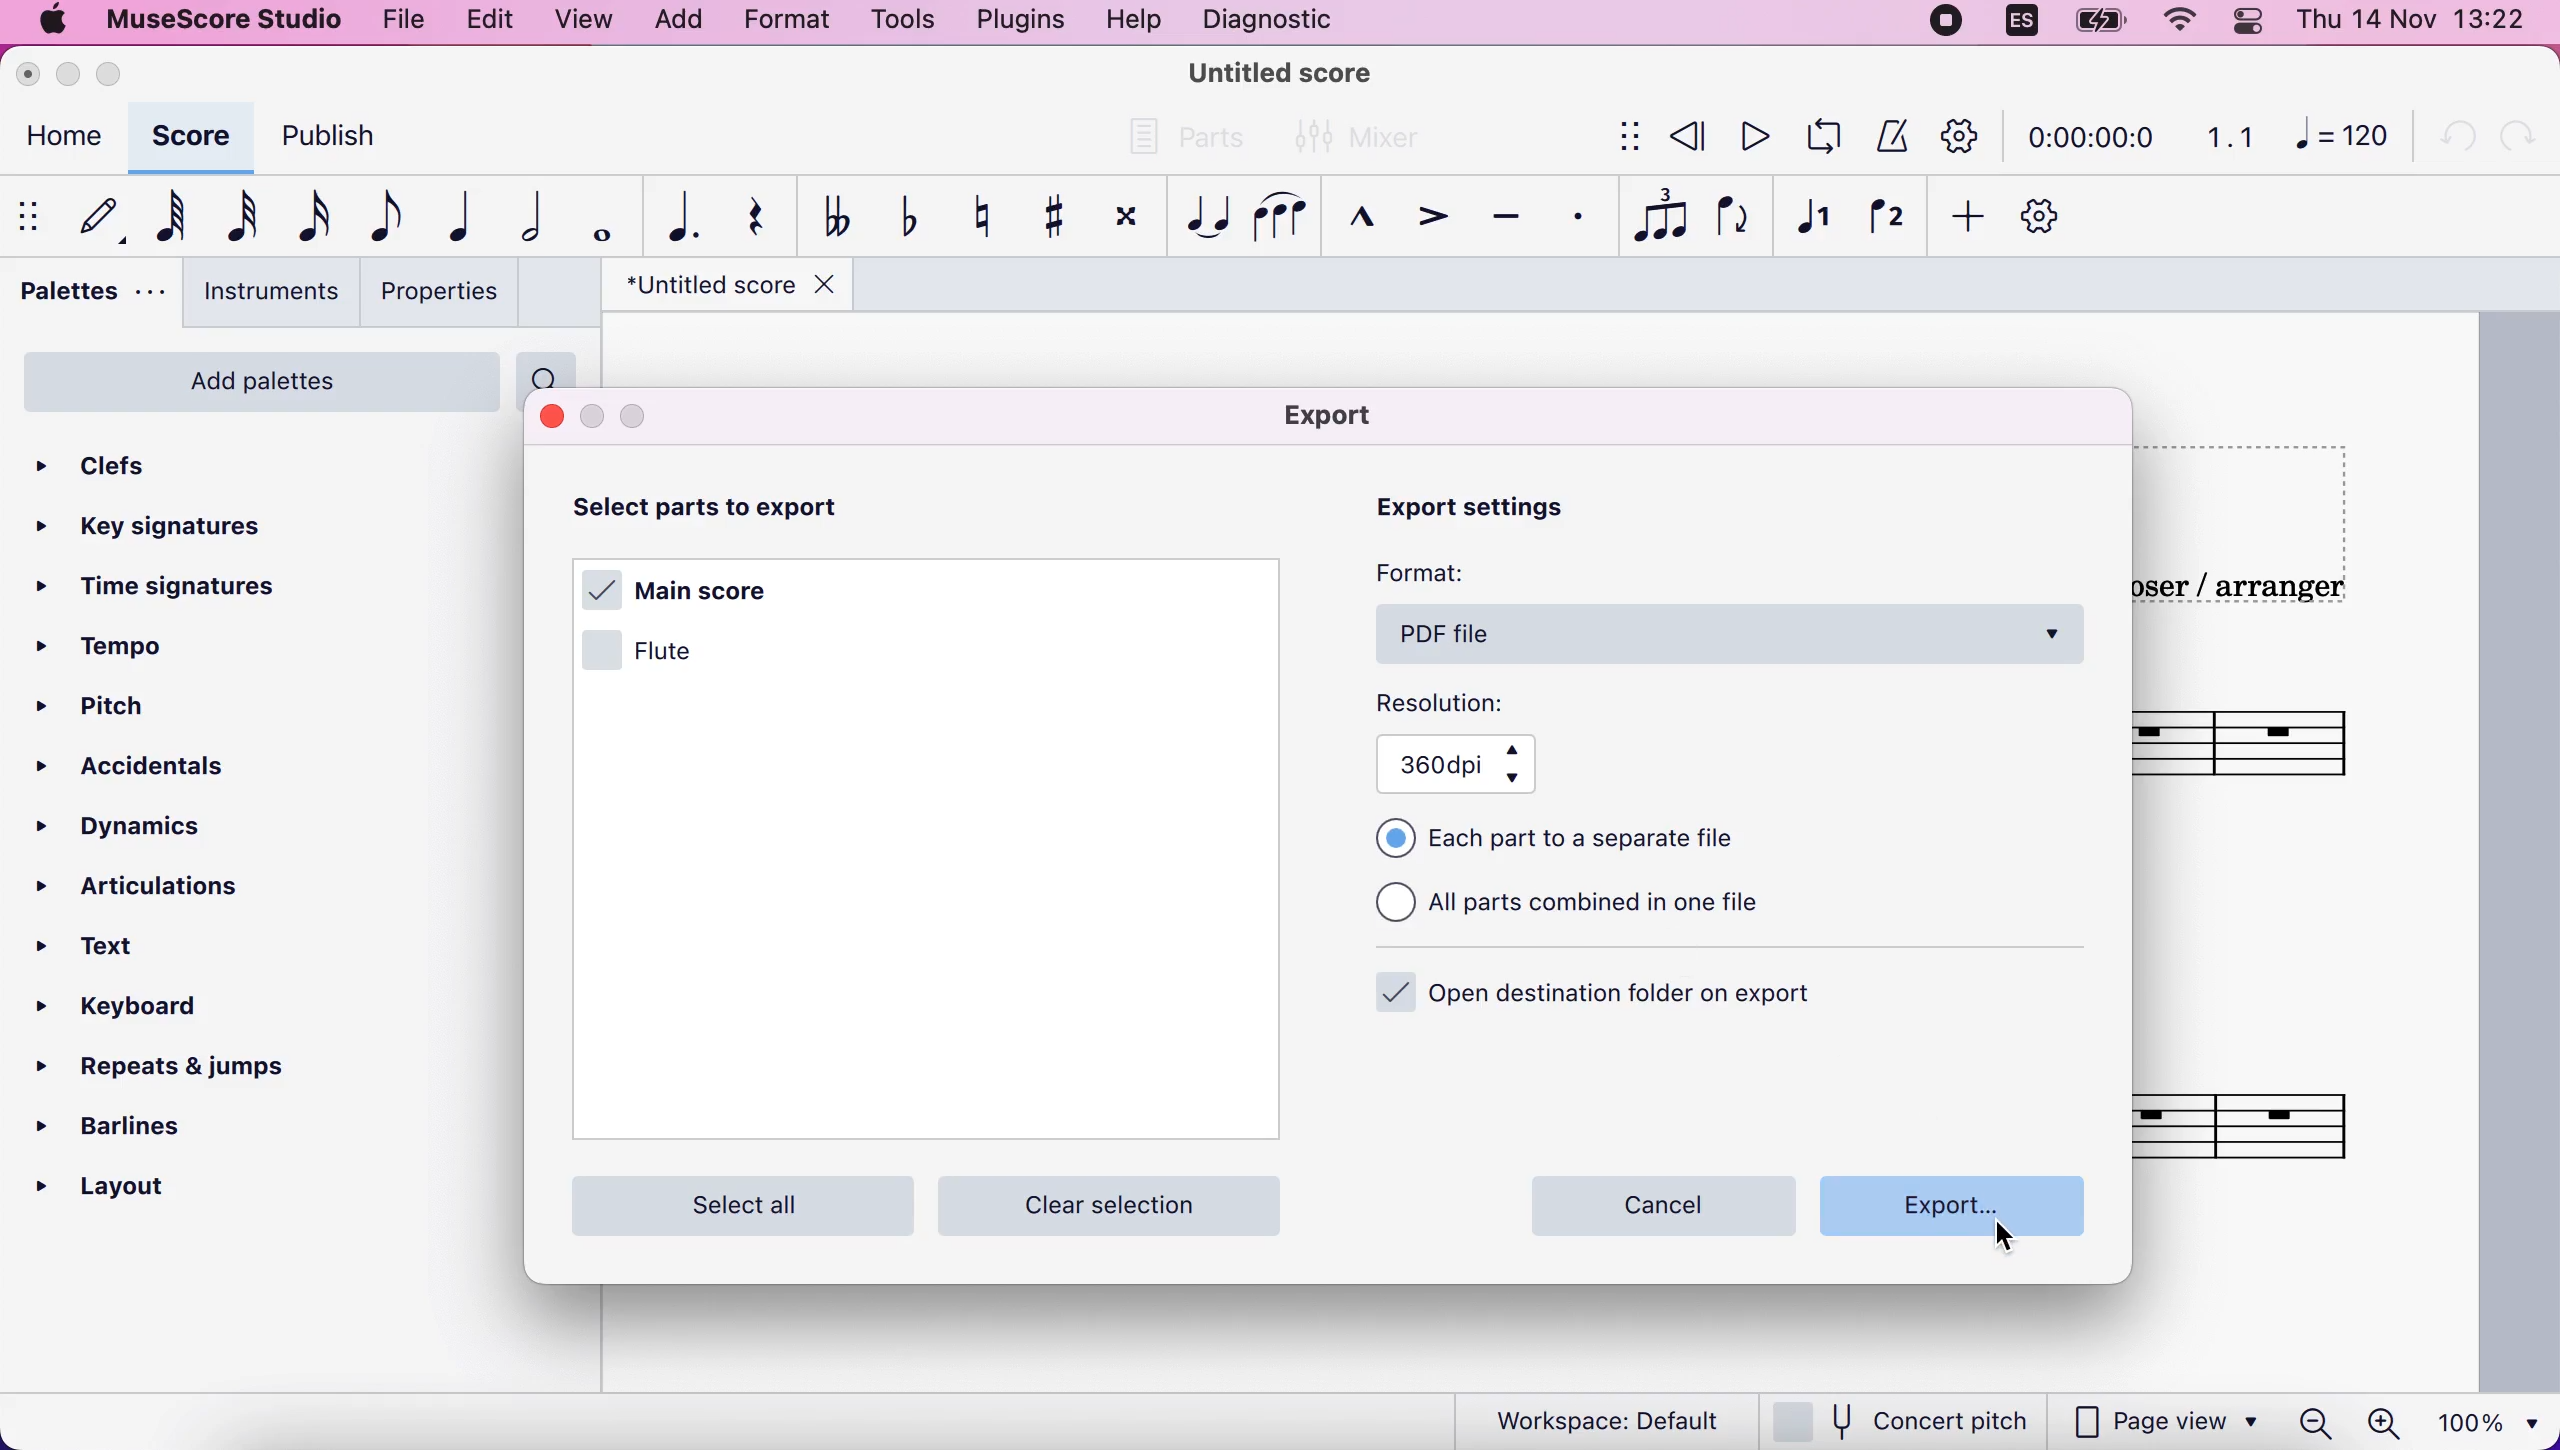  What do you see at coordinates (549, 416) in the screenshot?
I see `close` at bounding box center [549, 416].